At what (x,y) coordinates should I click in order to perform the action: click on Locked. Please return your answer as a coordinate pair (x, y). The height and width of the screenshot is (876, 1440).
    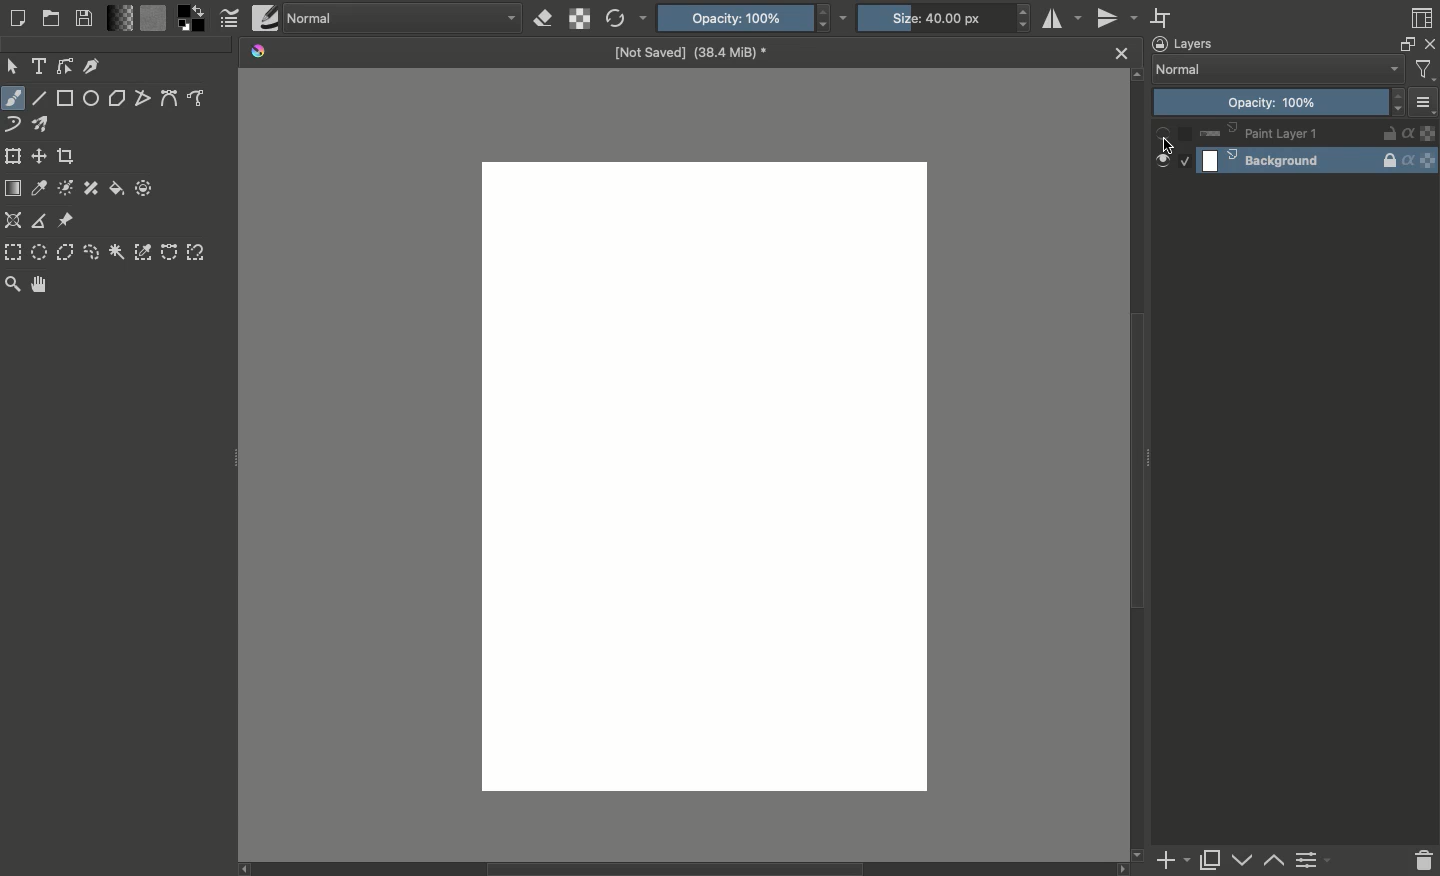
    Looking at the image, I should click on (1390, 161).